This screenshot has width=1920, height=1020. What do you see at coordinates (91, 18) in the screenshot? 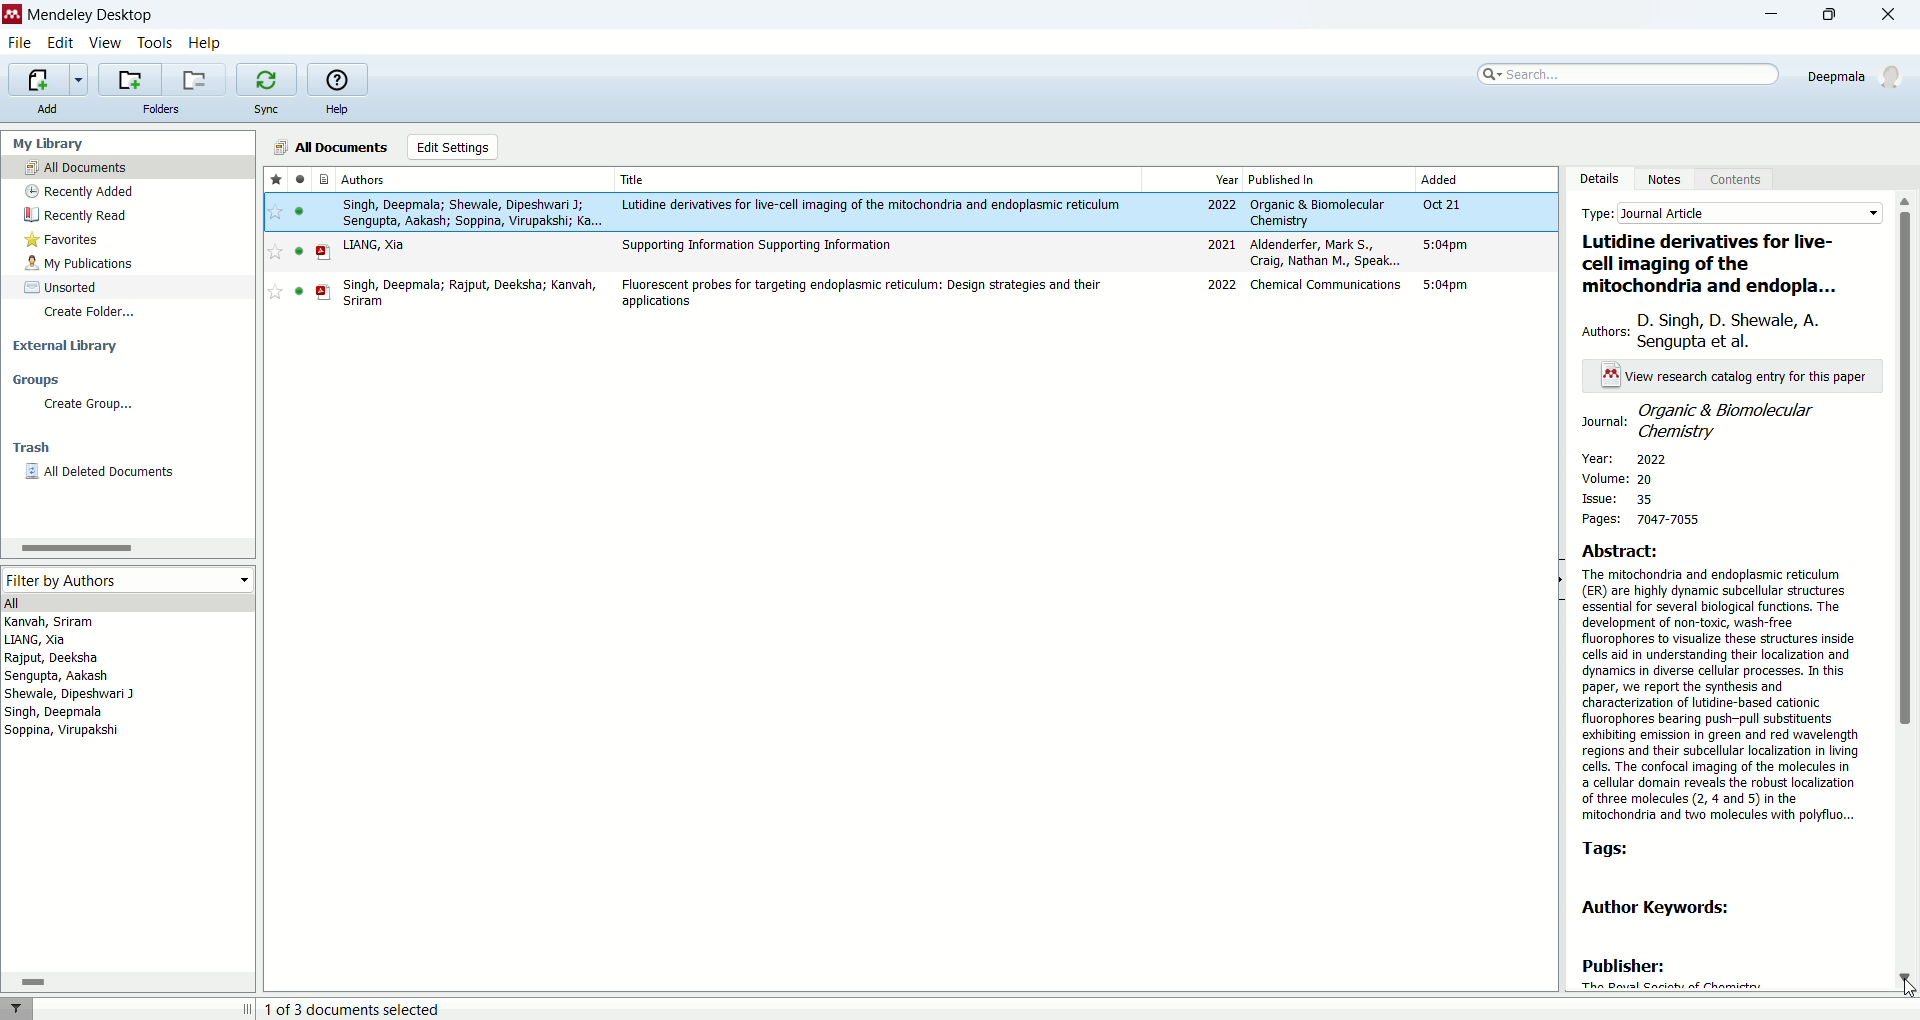
I see `mendeley desktop` at bounding box center [91, 18].